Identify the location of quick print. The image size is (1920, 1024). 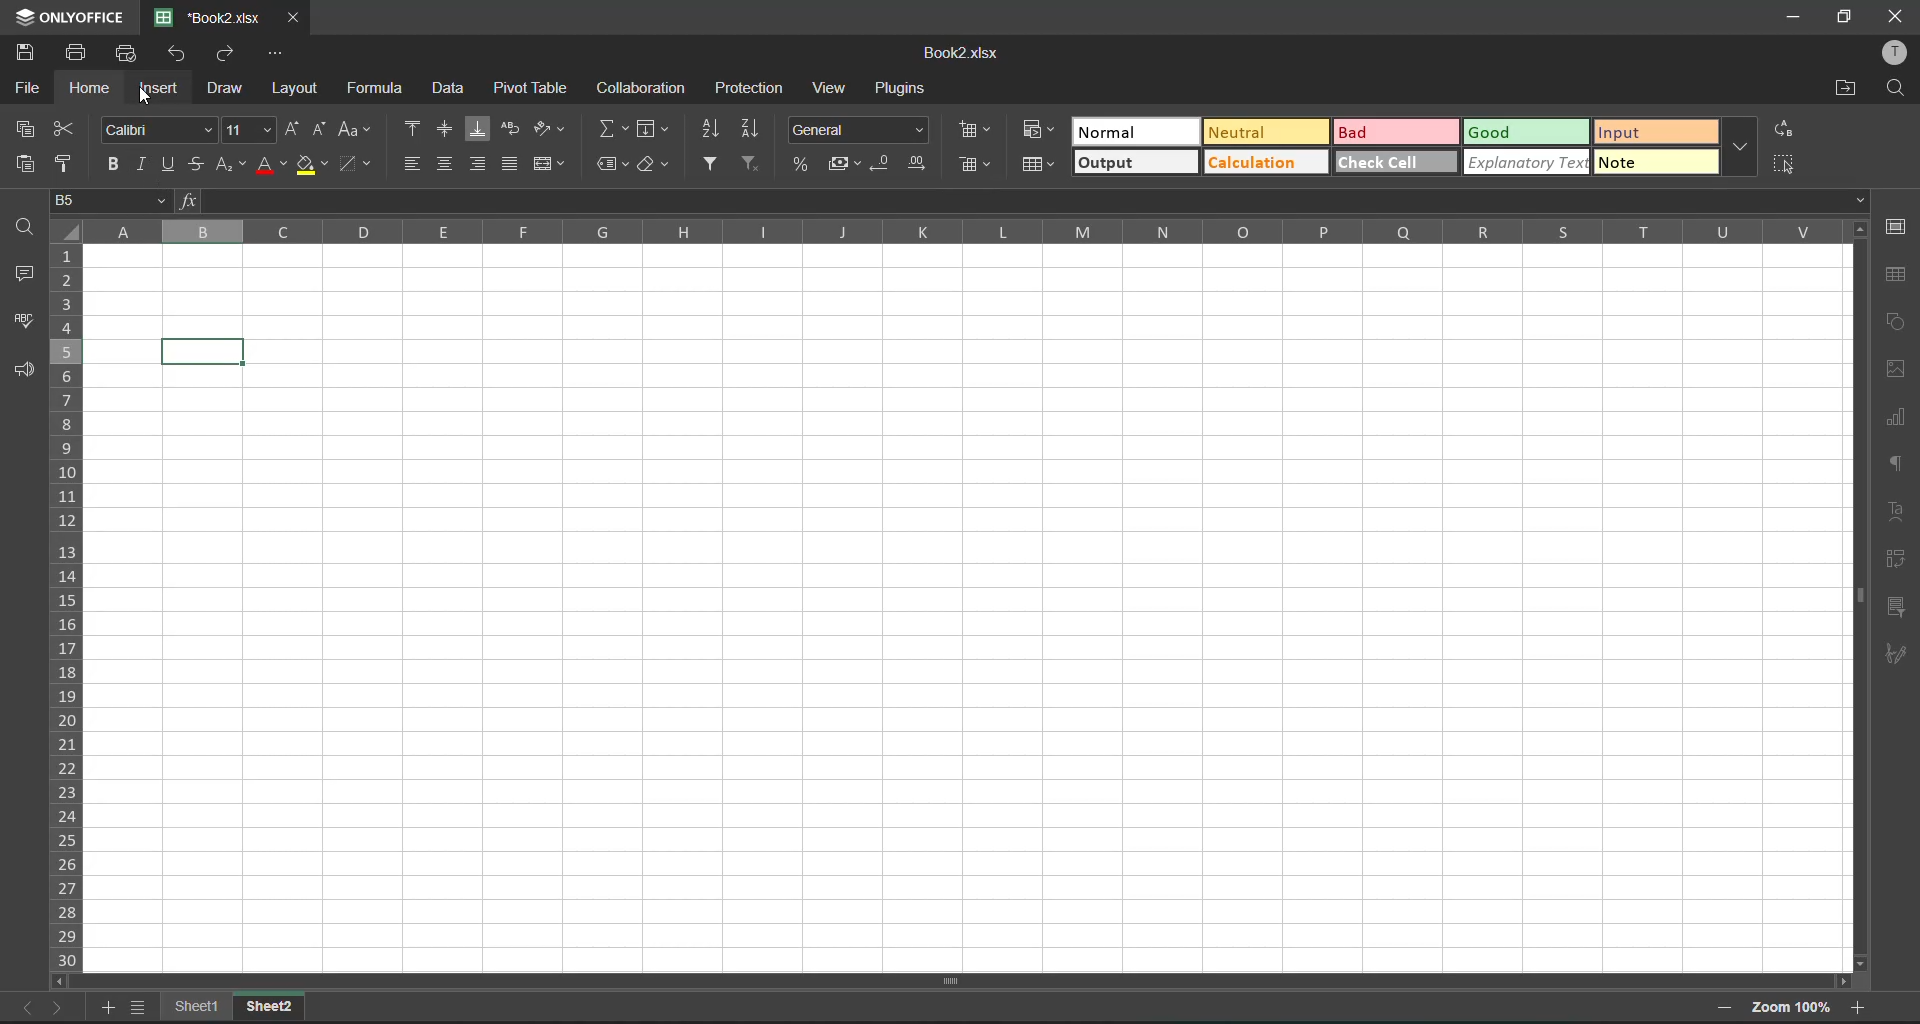
(130, 51).